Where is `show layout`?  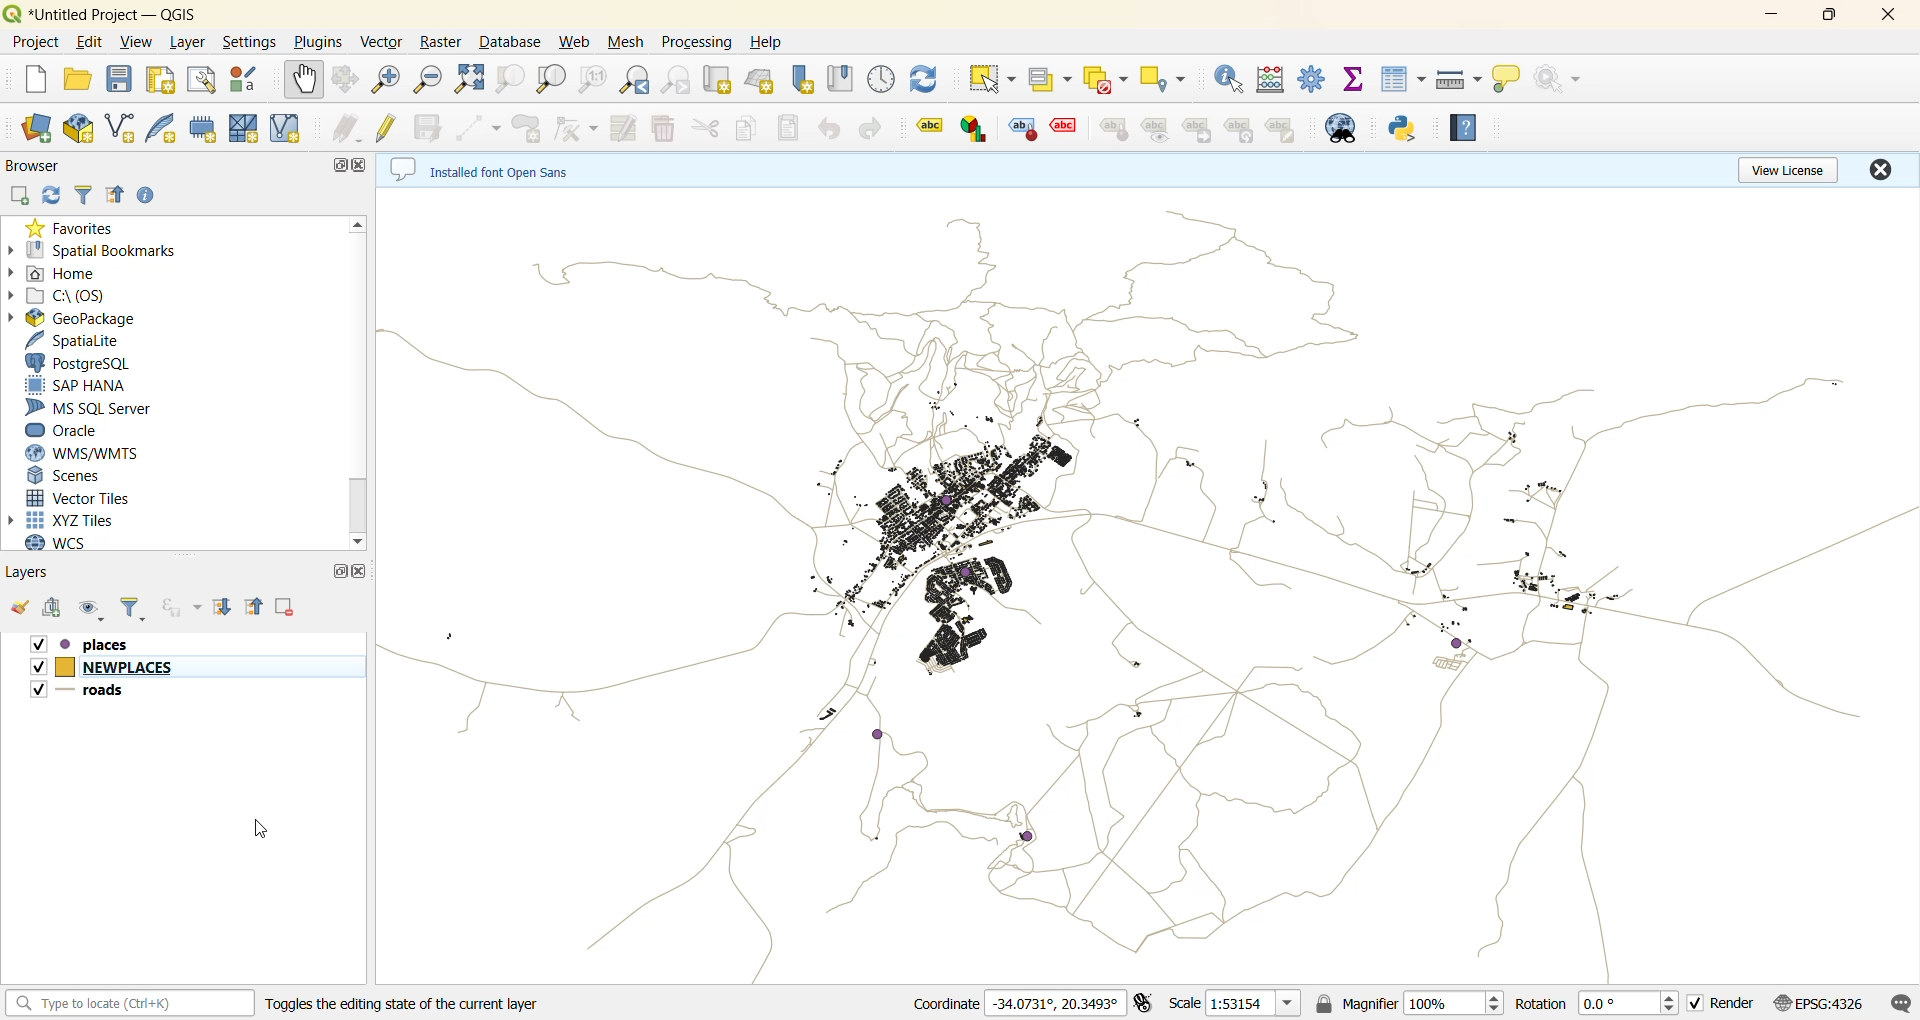 show layout is located at coordinates (201, 82).